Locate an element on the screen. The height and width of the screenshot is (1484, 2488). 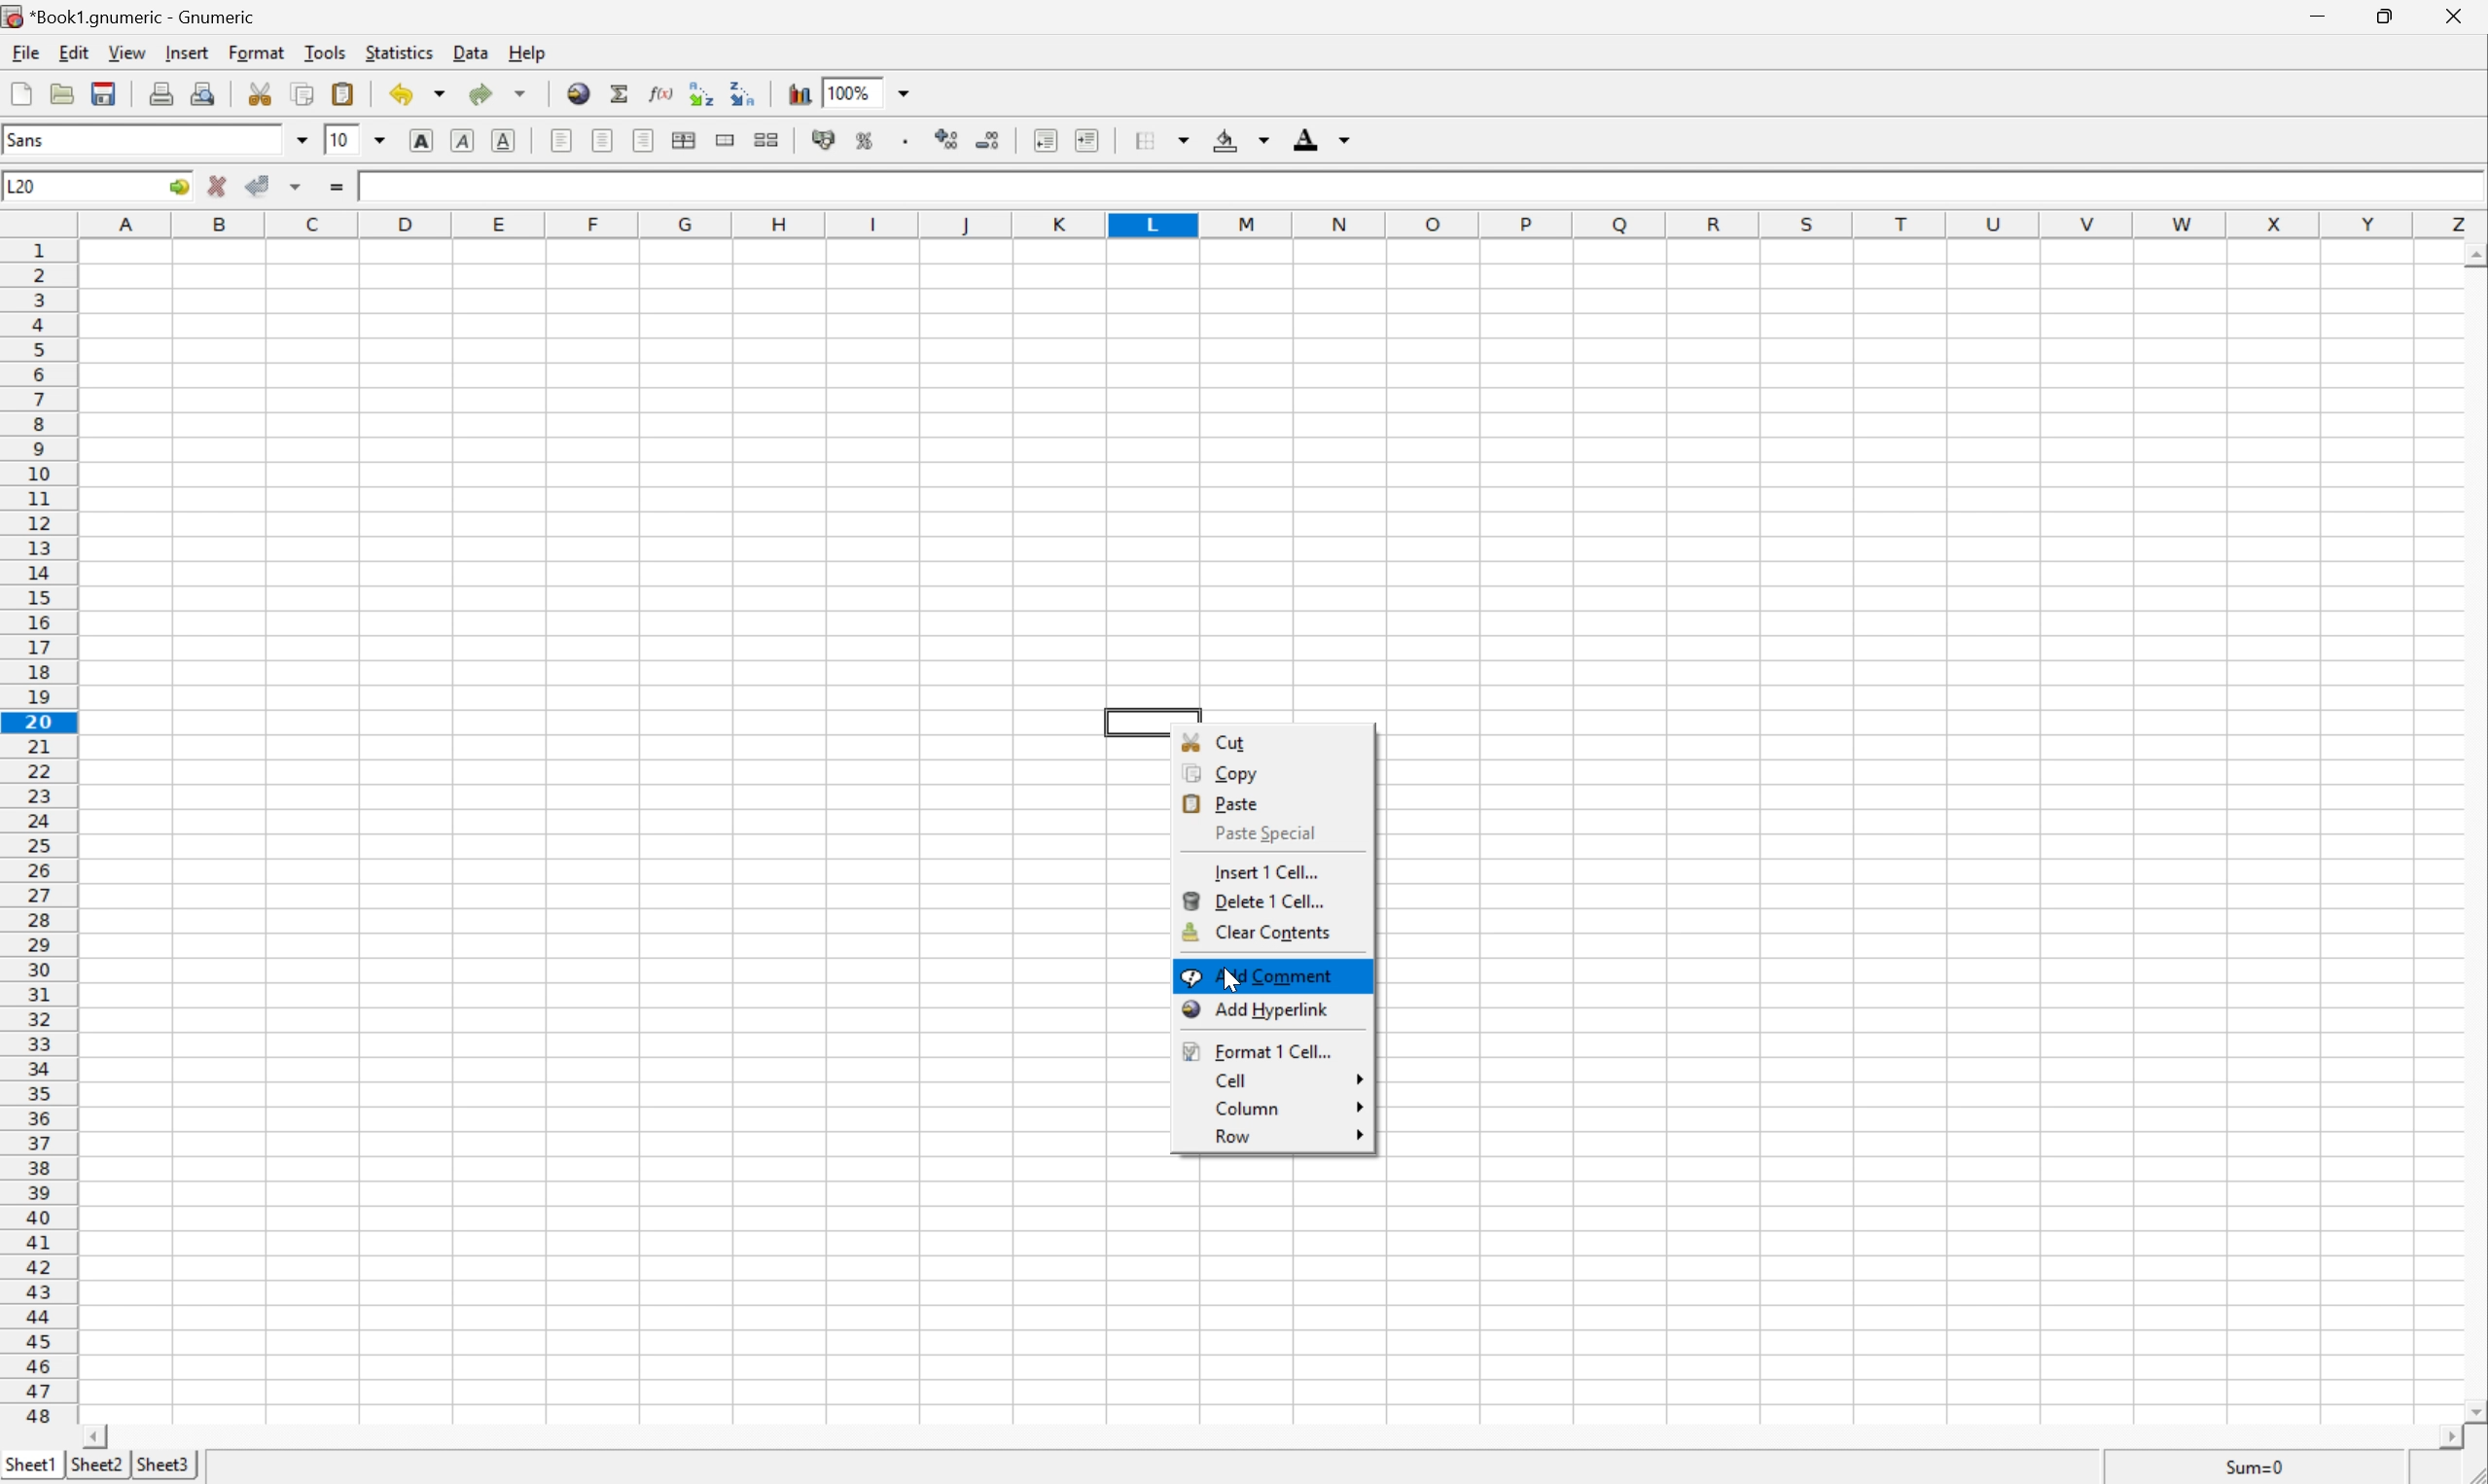
Save current workbook is located at coordinates (106, 93).